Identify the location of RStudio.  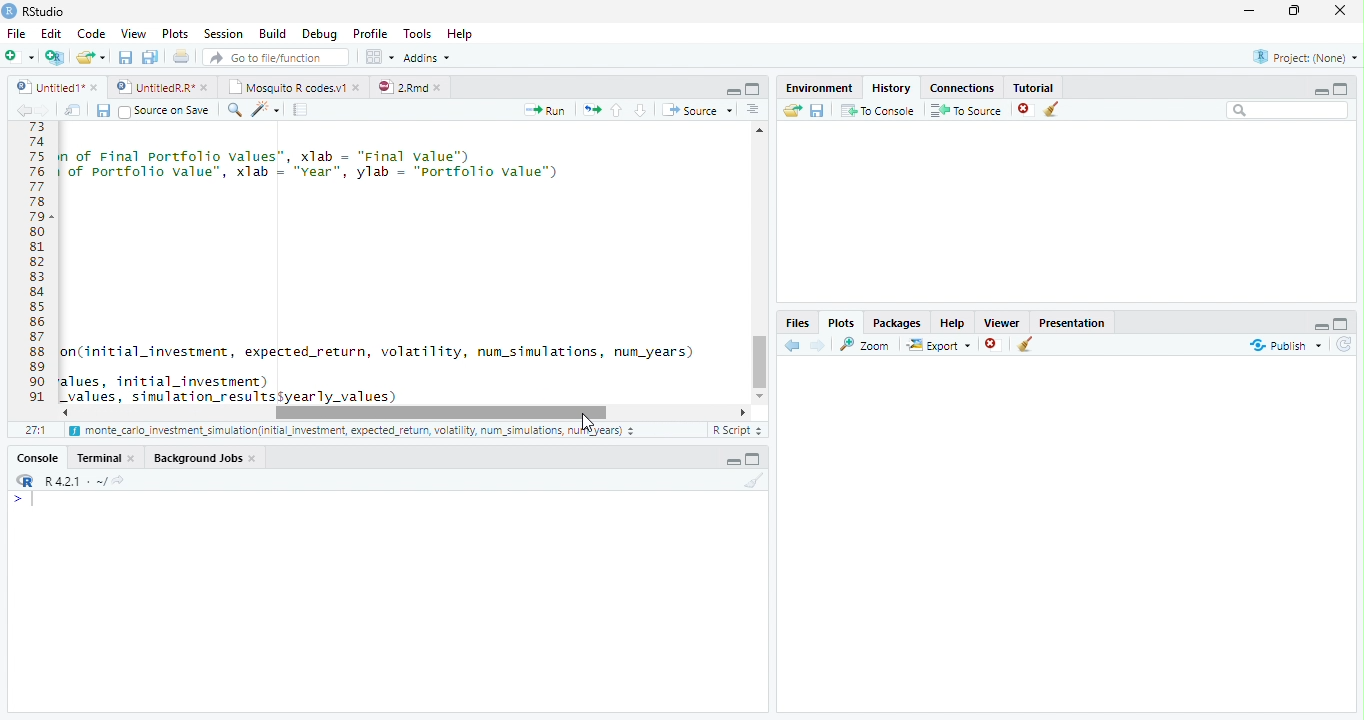
(34, 11).